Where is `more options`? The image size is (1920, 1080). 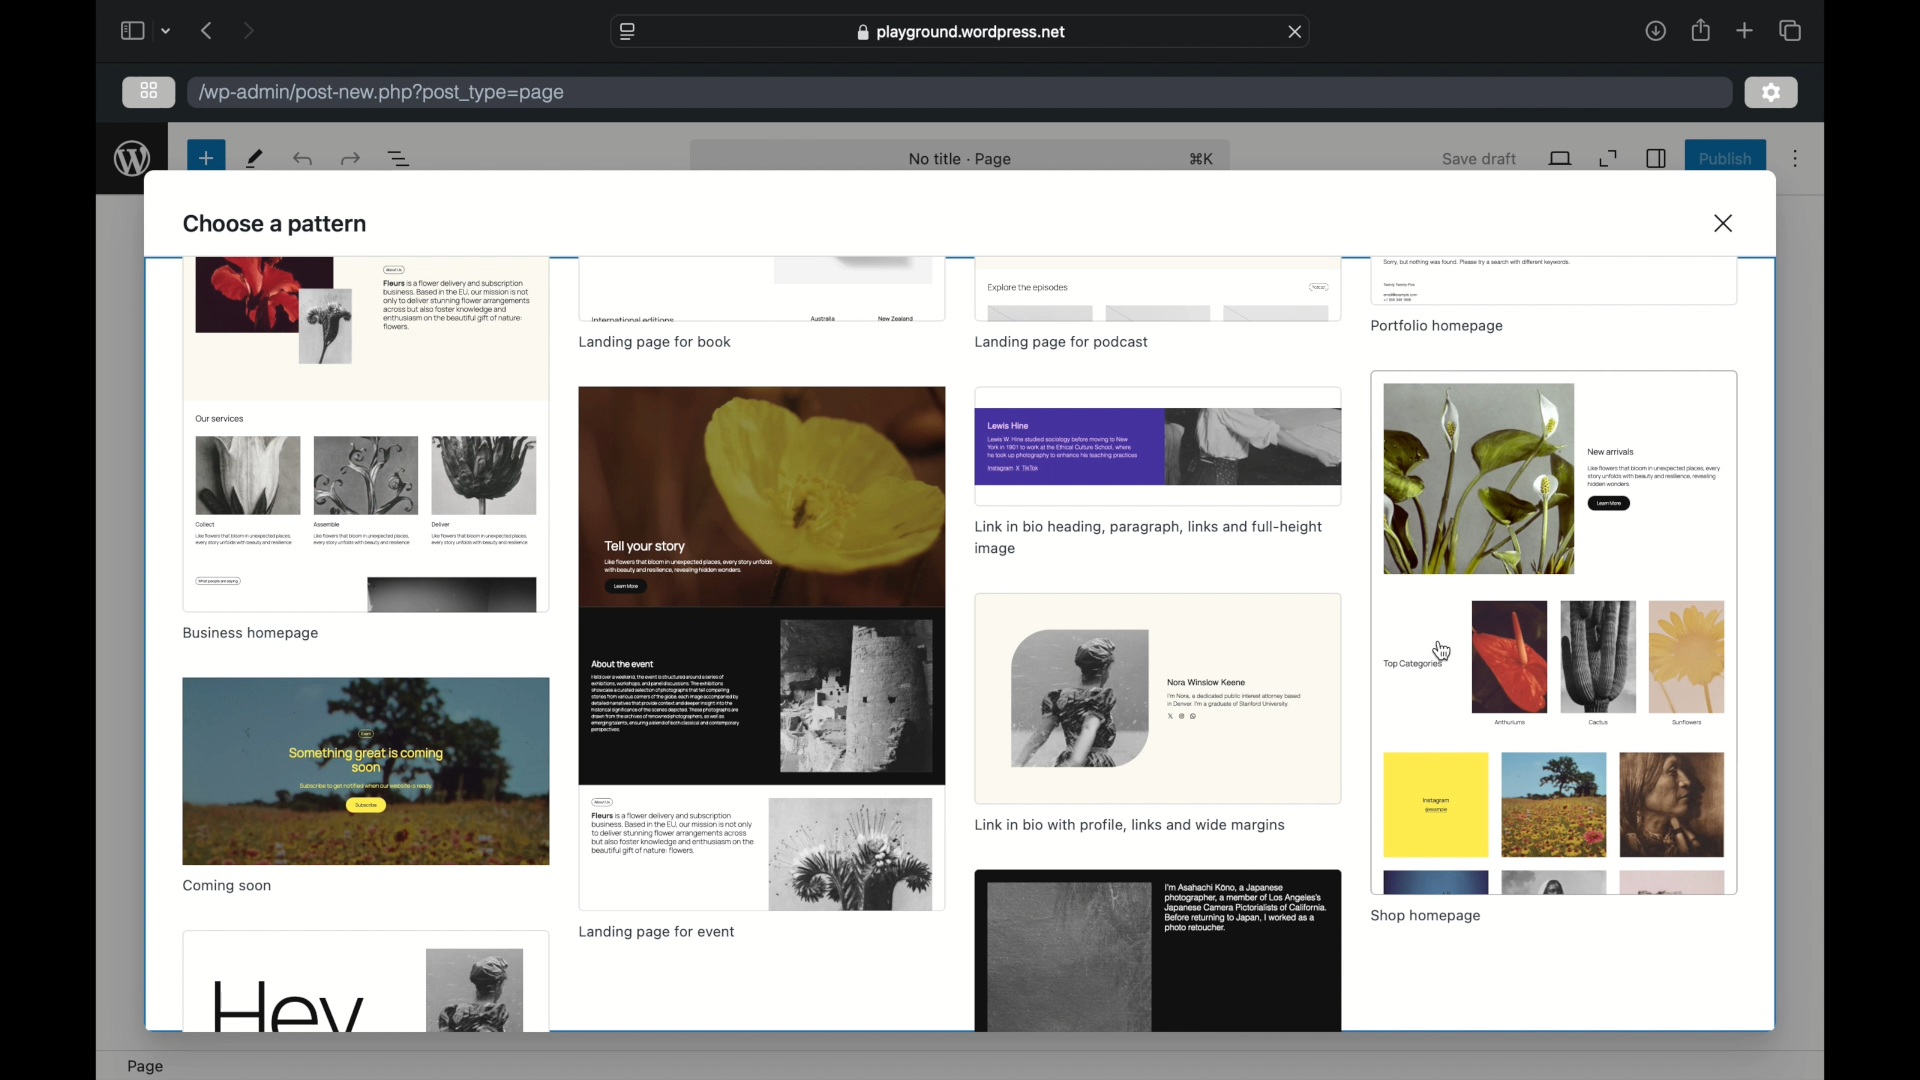 more options is located at coordinates (1796, 159).